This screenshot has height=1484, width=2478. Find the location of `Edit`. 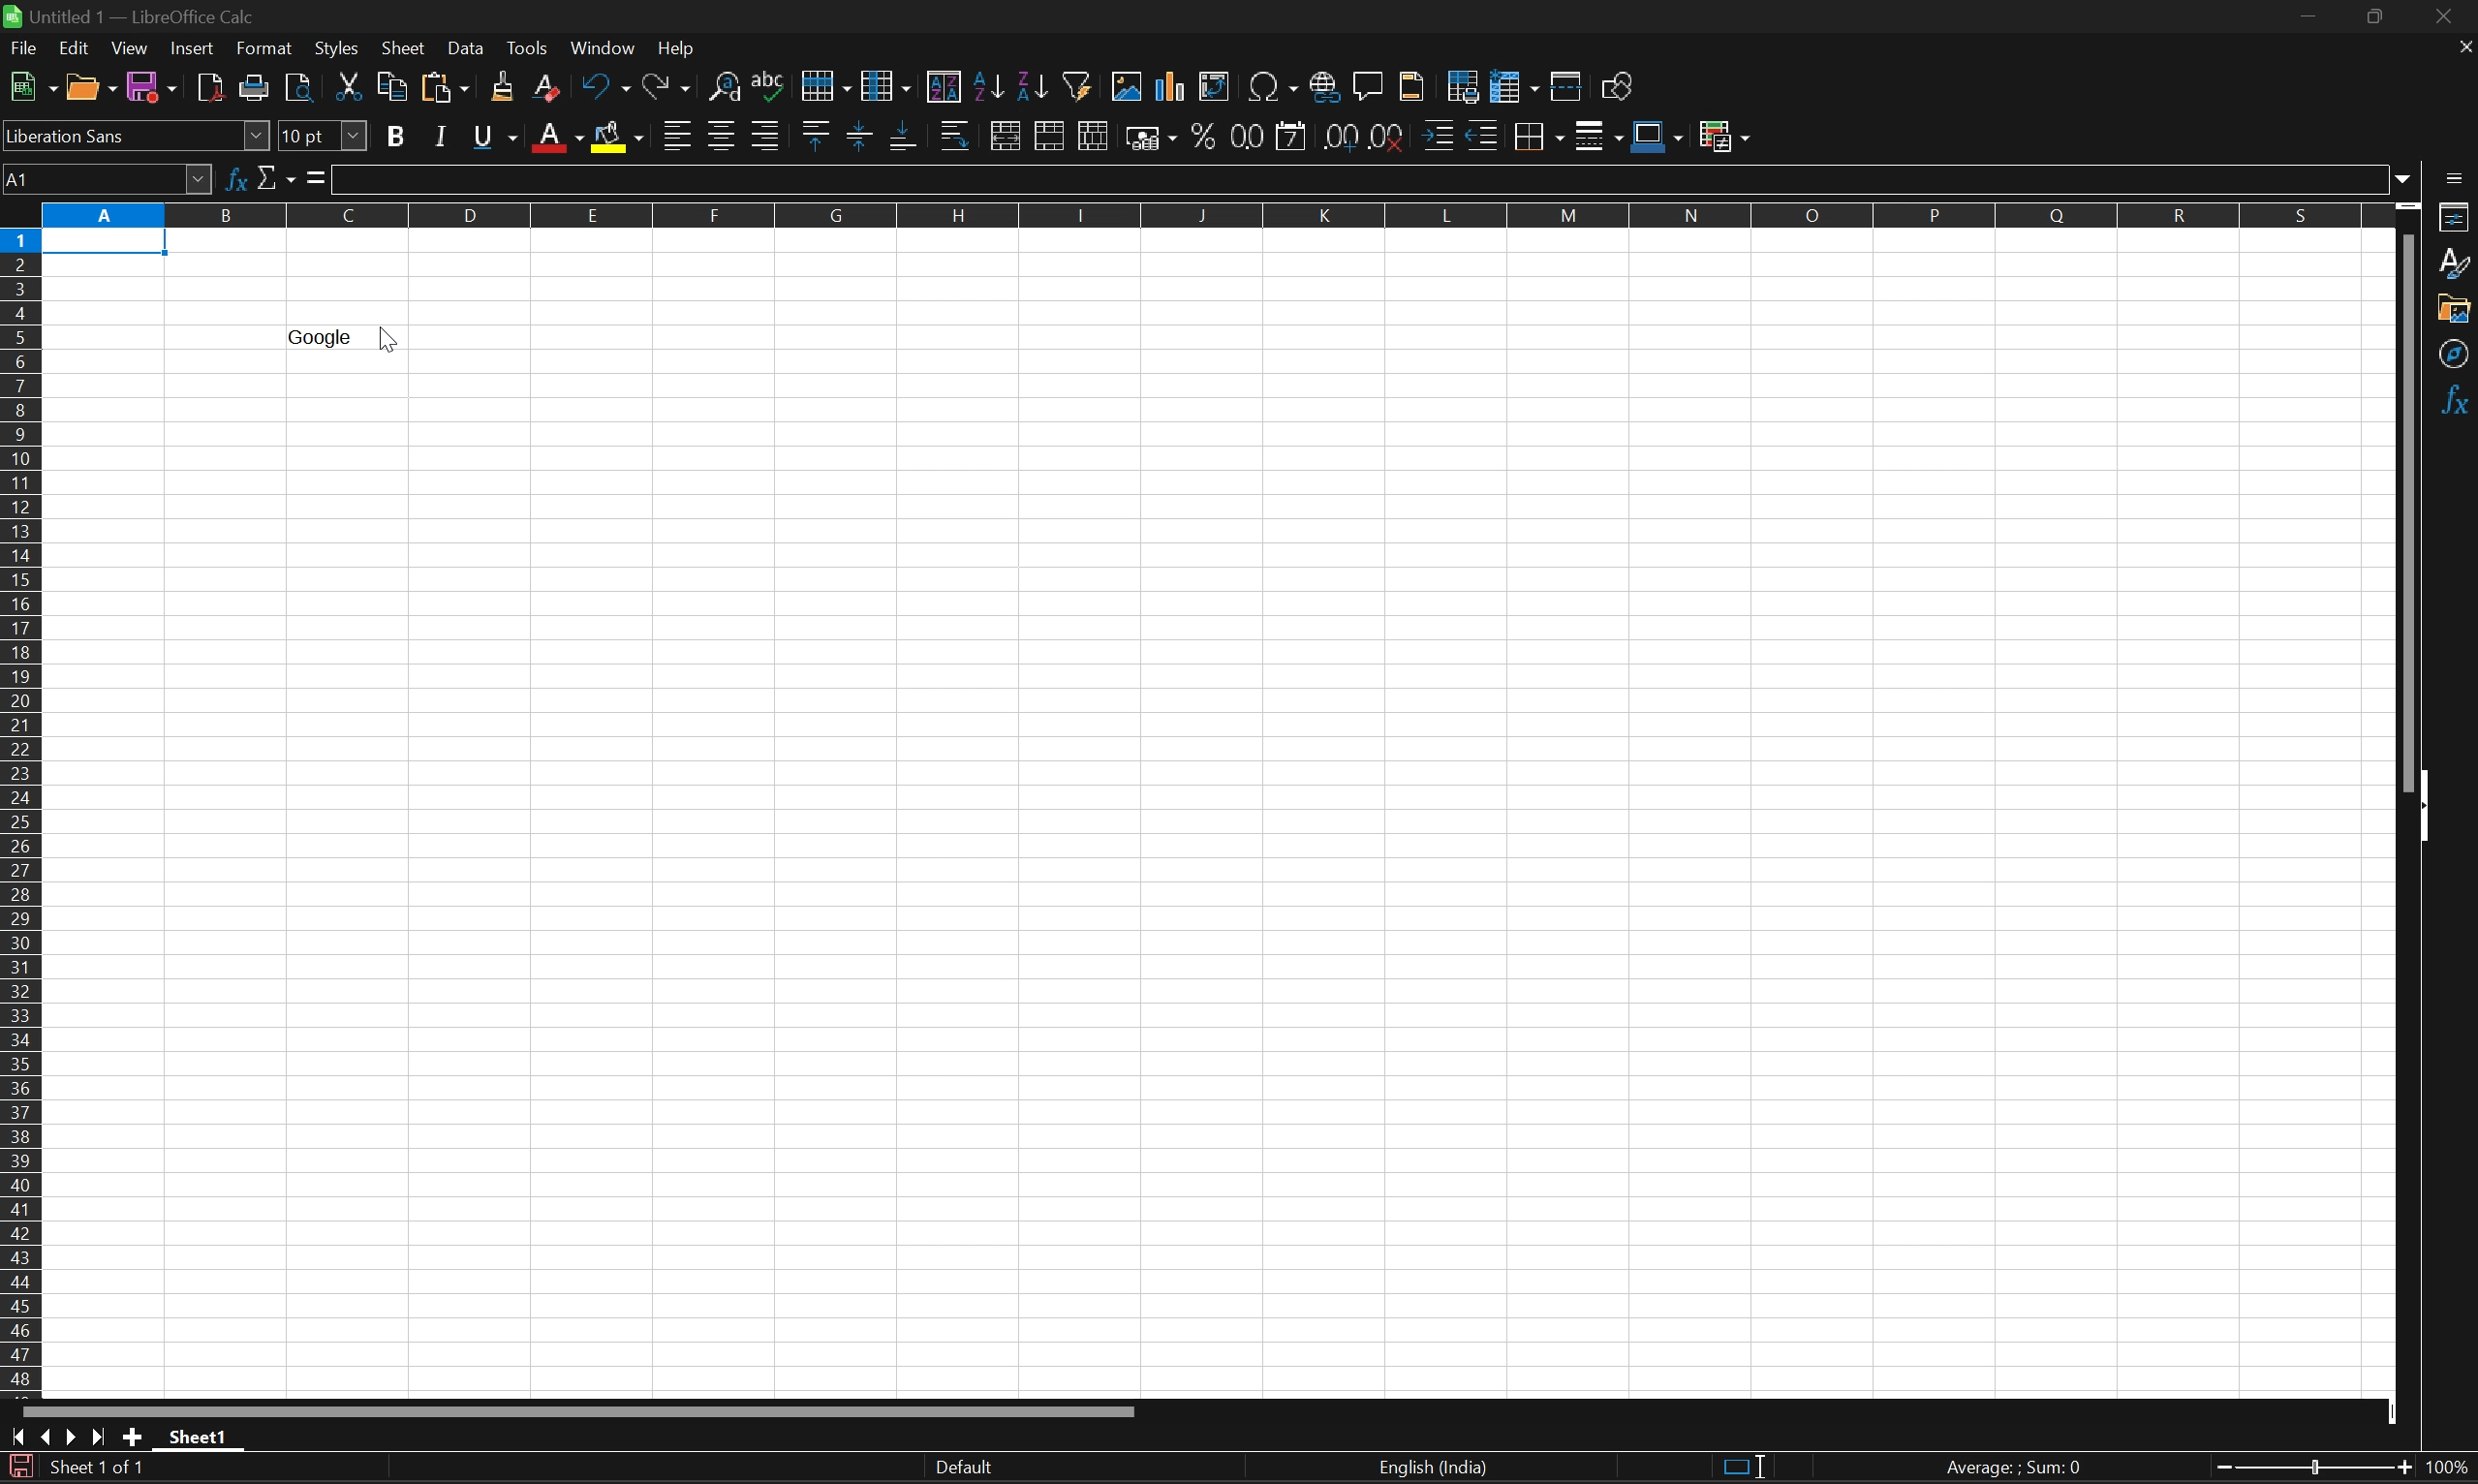

Edit is located at coordinates (79, 49).